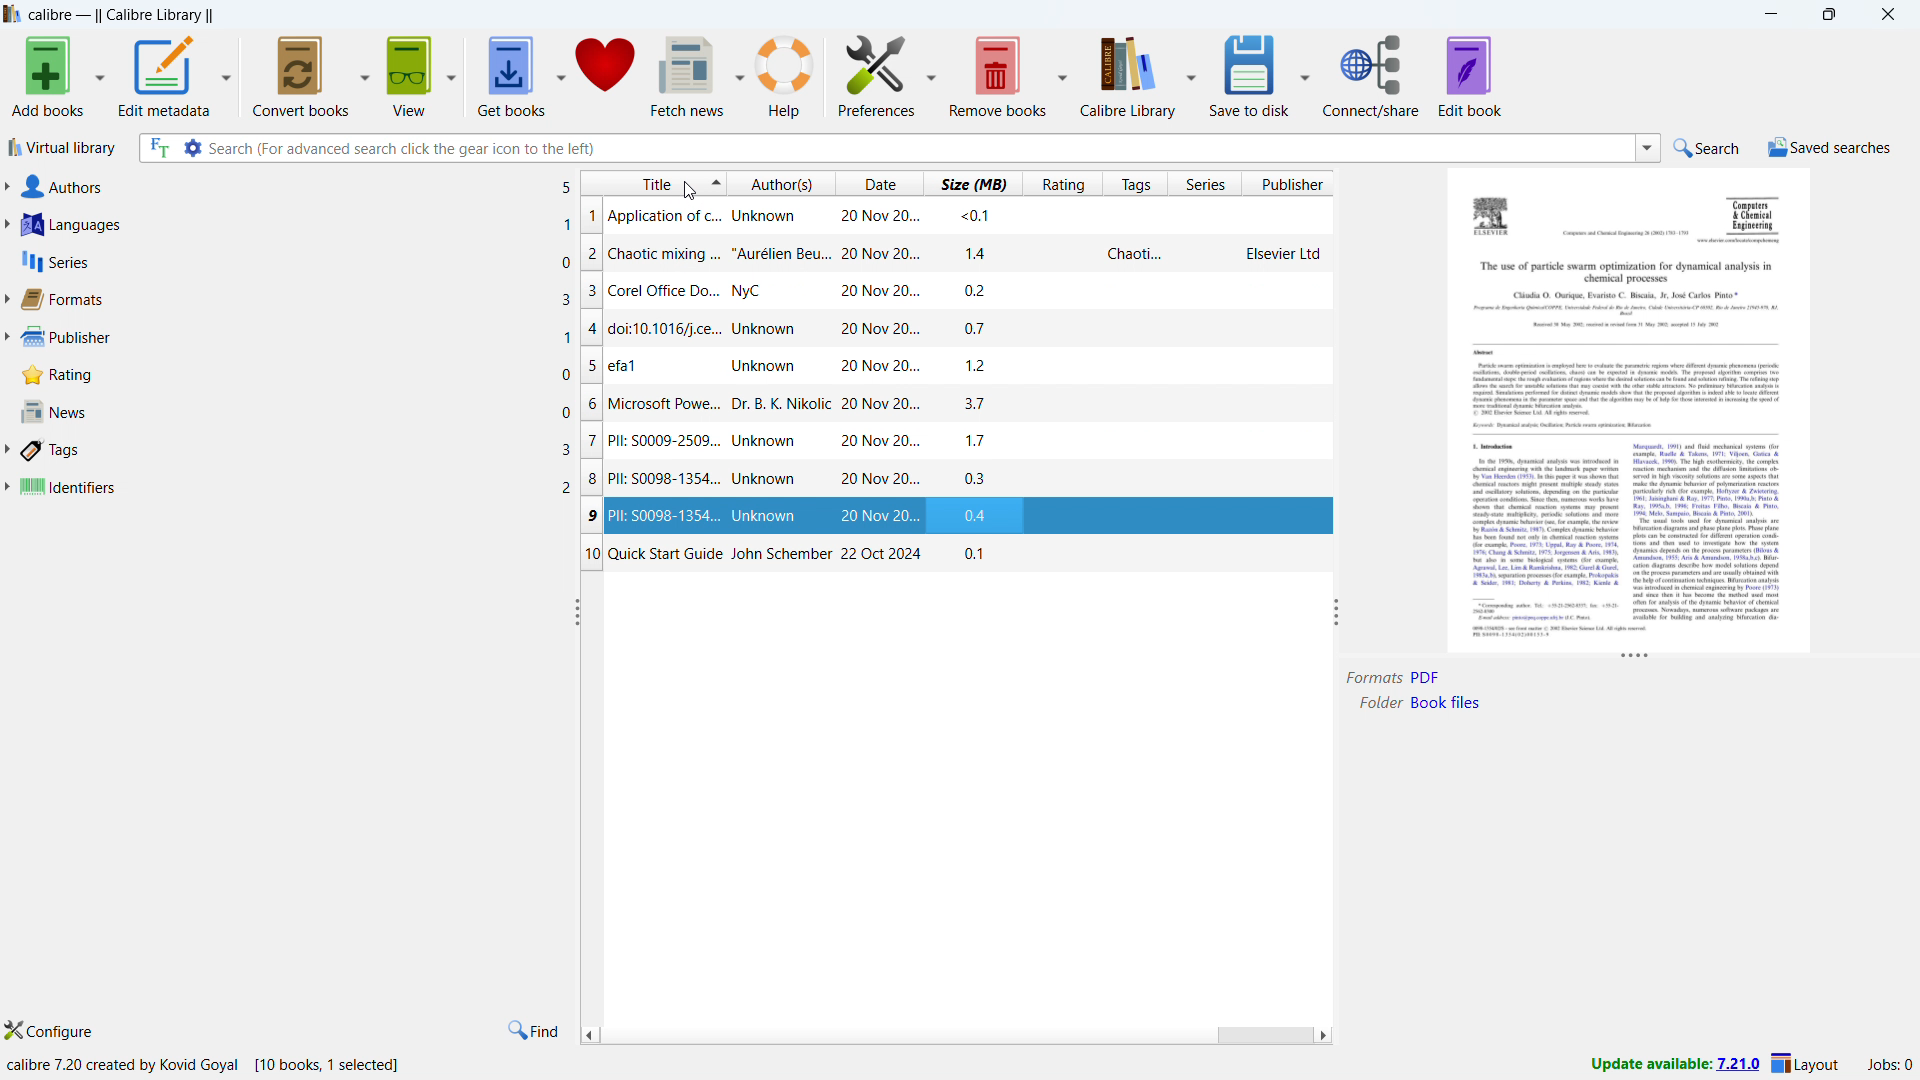 This screenshot has height=1080, width=1920. I want to click on close, so click(1889, 12).